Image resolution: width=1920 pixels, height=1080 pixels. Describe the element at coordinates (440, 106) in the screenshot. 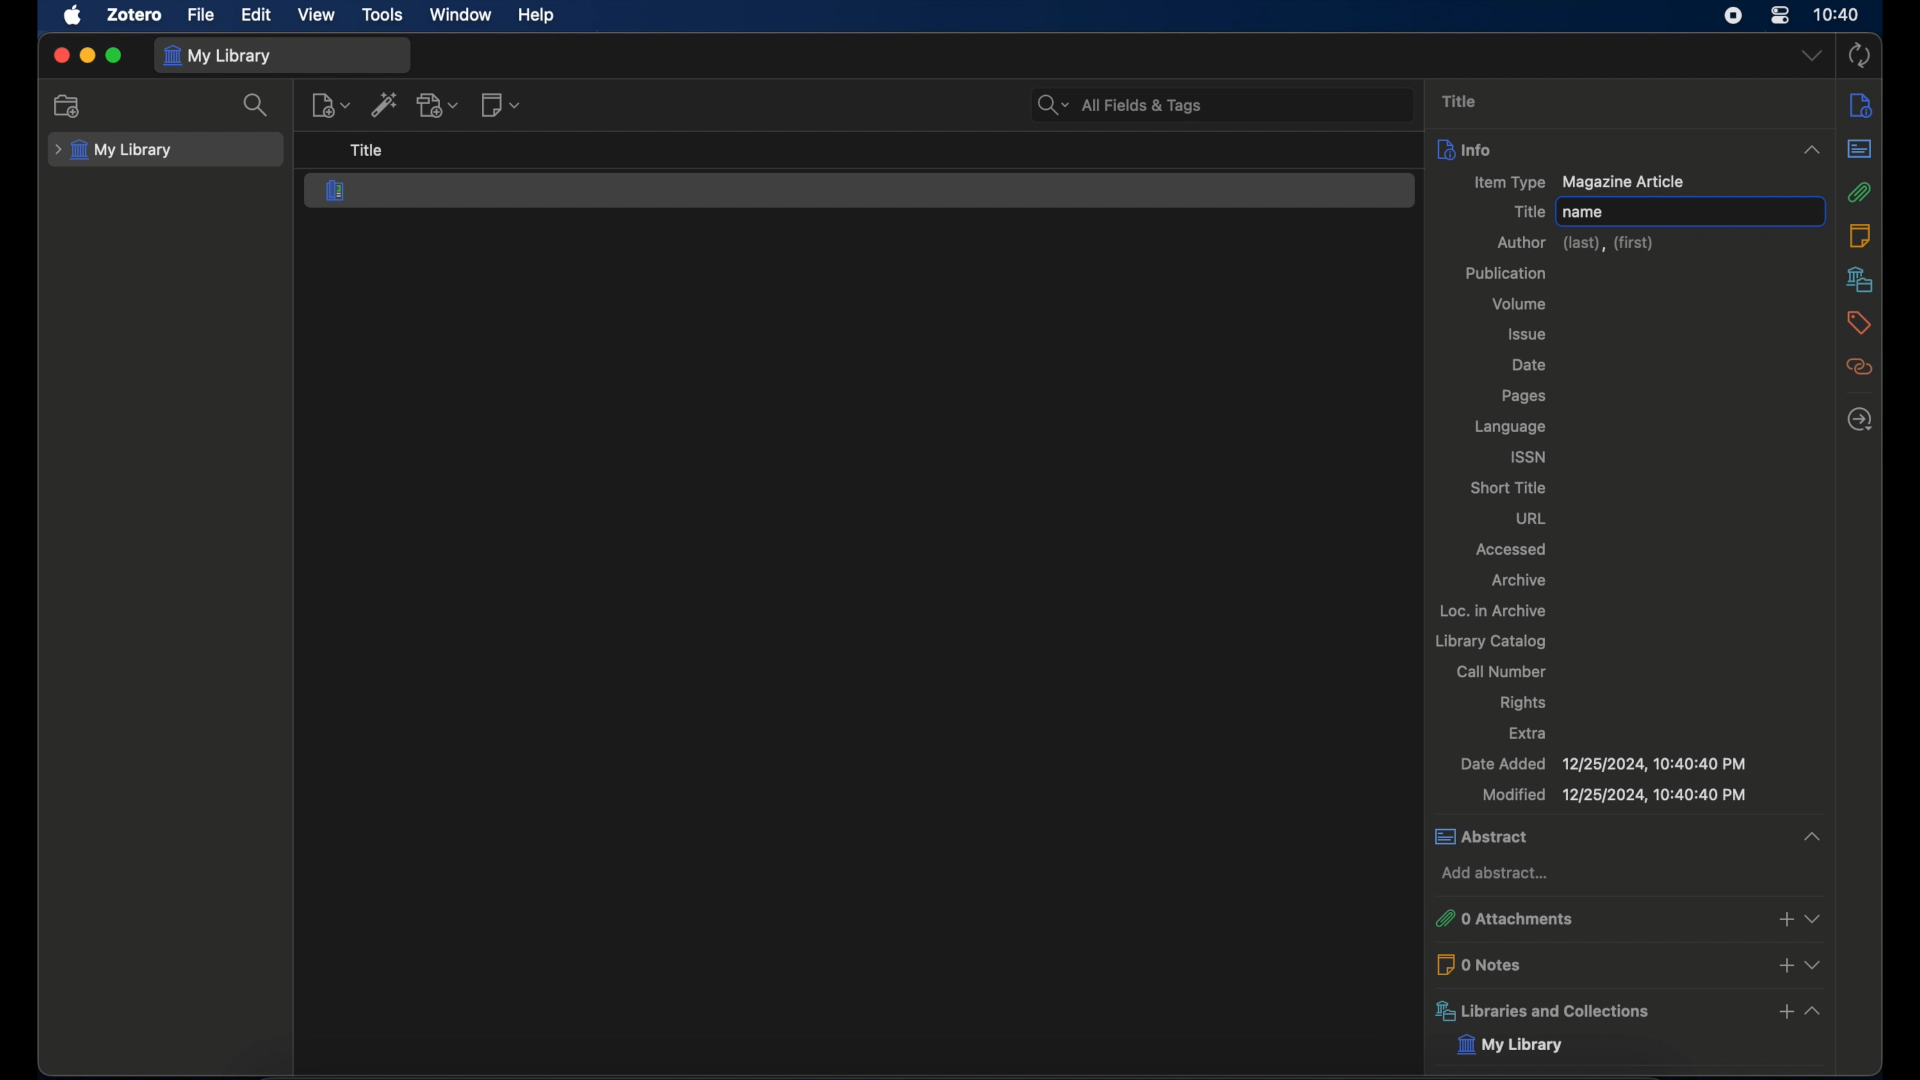

I see `add attachment` at that location.